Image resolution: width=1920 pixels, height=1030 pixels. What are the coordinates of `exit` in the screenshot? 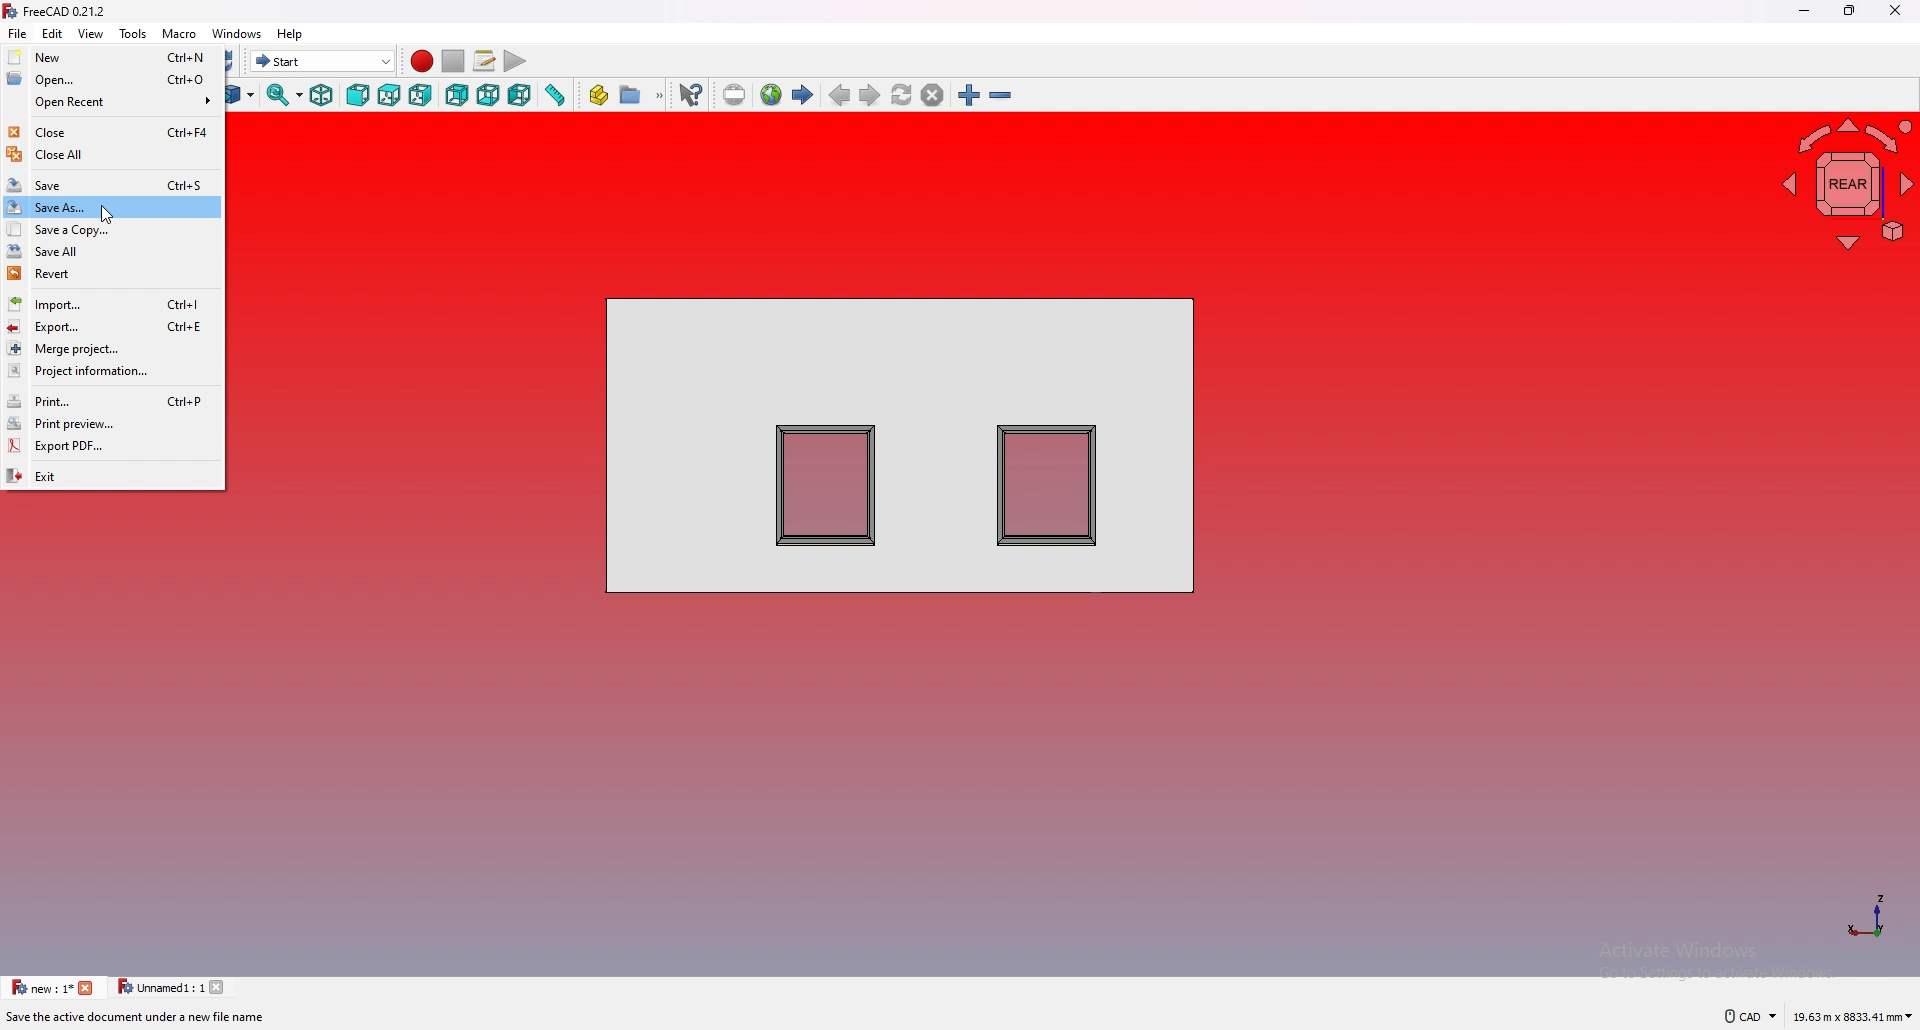 It's located at (112, 474).